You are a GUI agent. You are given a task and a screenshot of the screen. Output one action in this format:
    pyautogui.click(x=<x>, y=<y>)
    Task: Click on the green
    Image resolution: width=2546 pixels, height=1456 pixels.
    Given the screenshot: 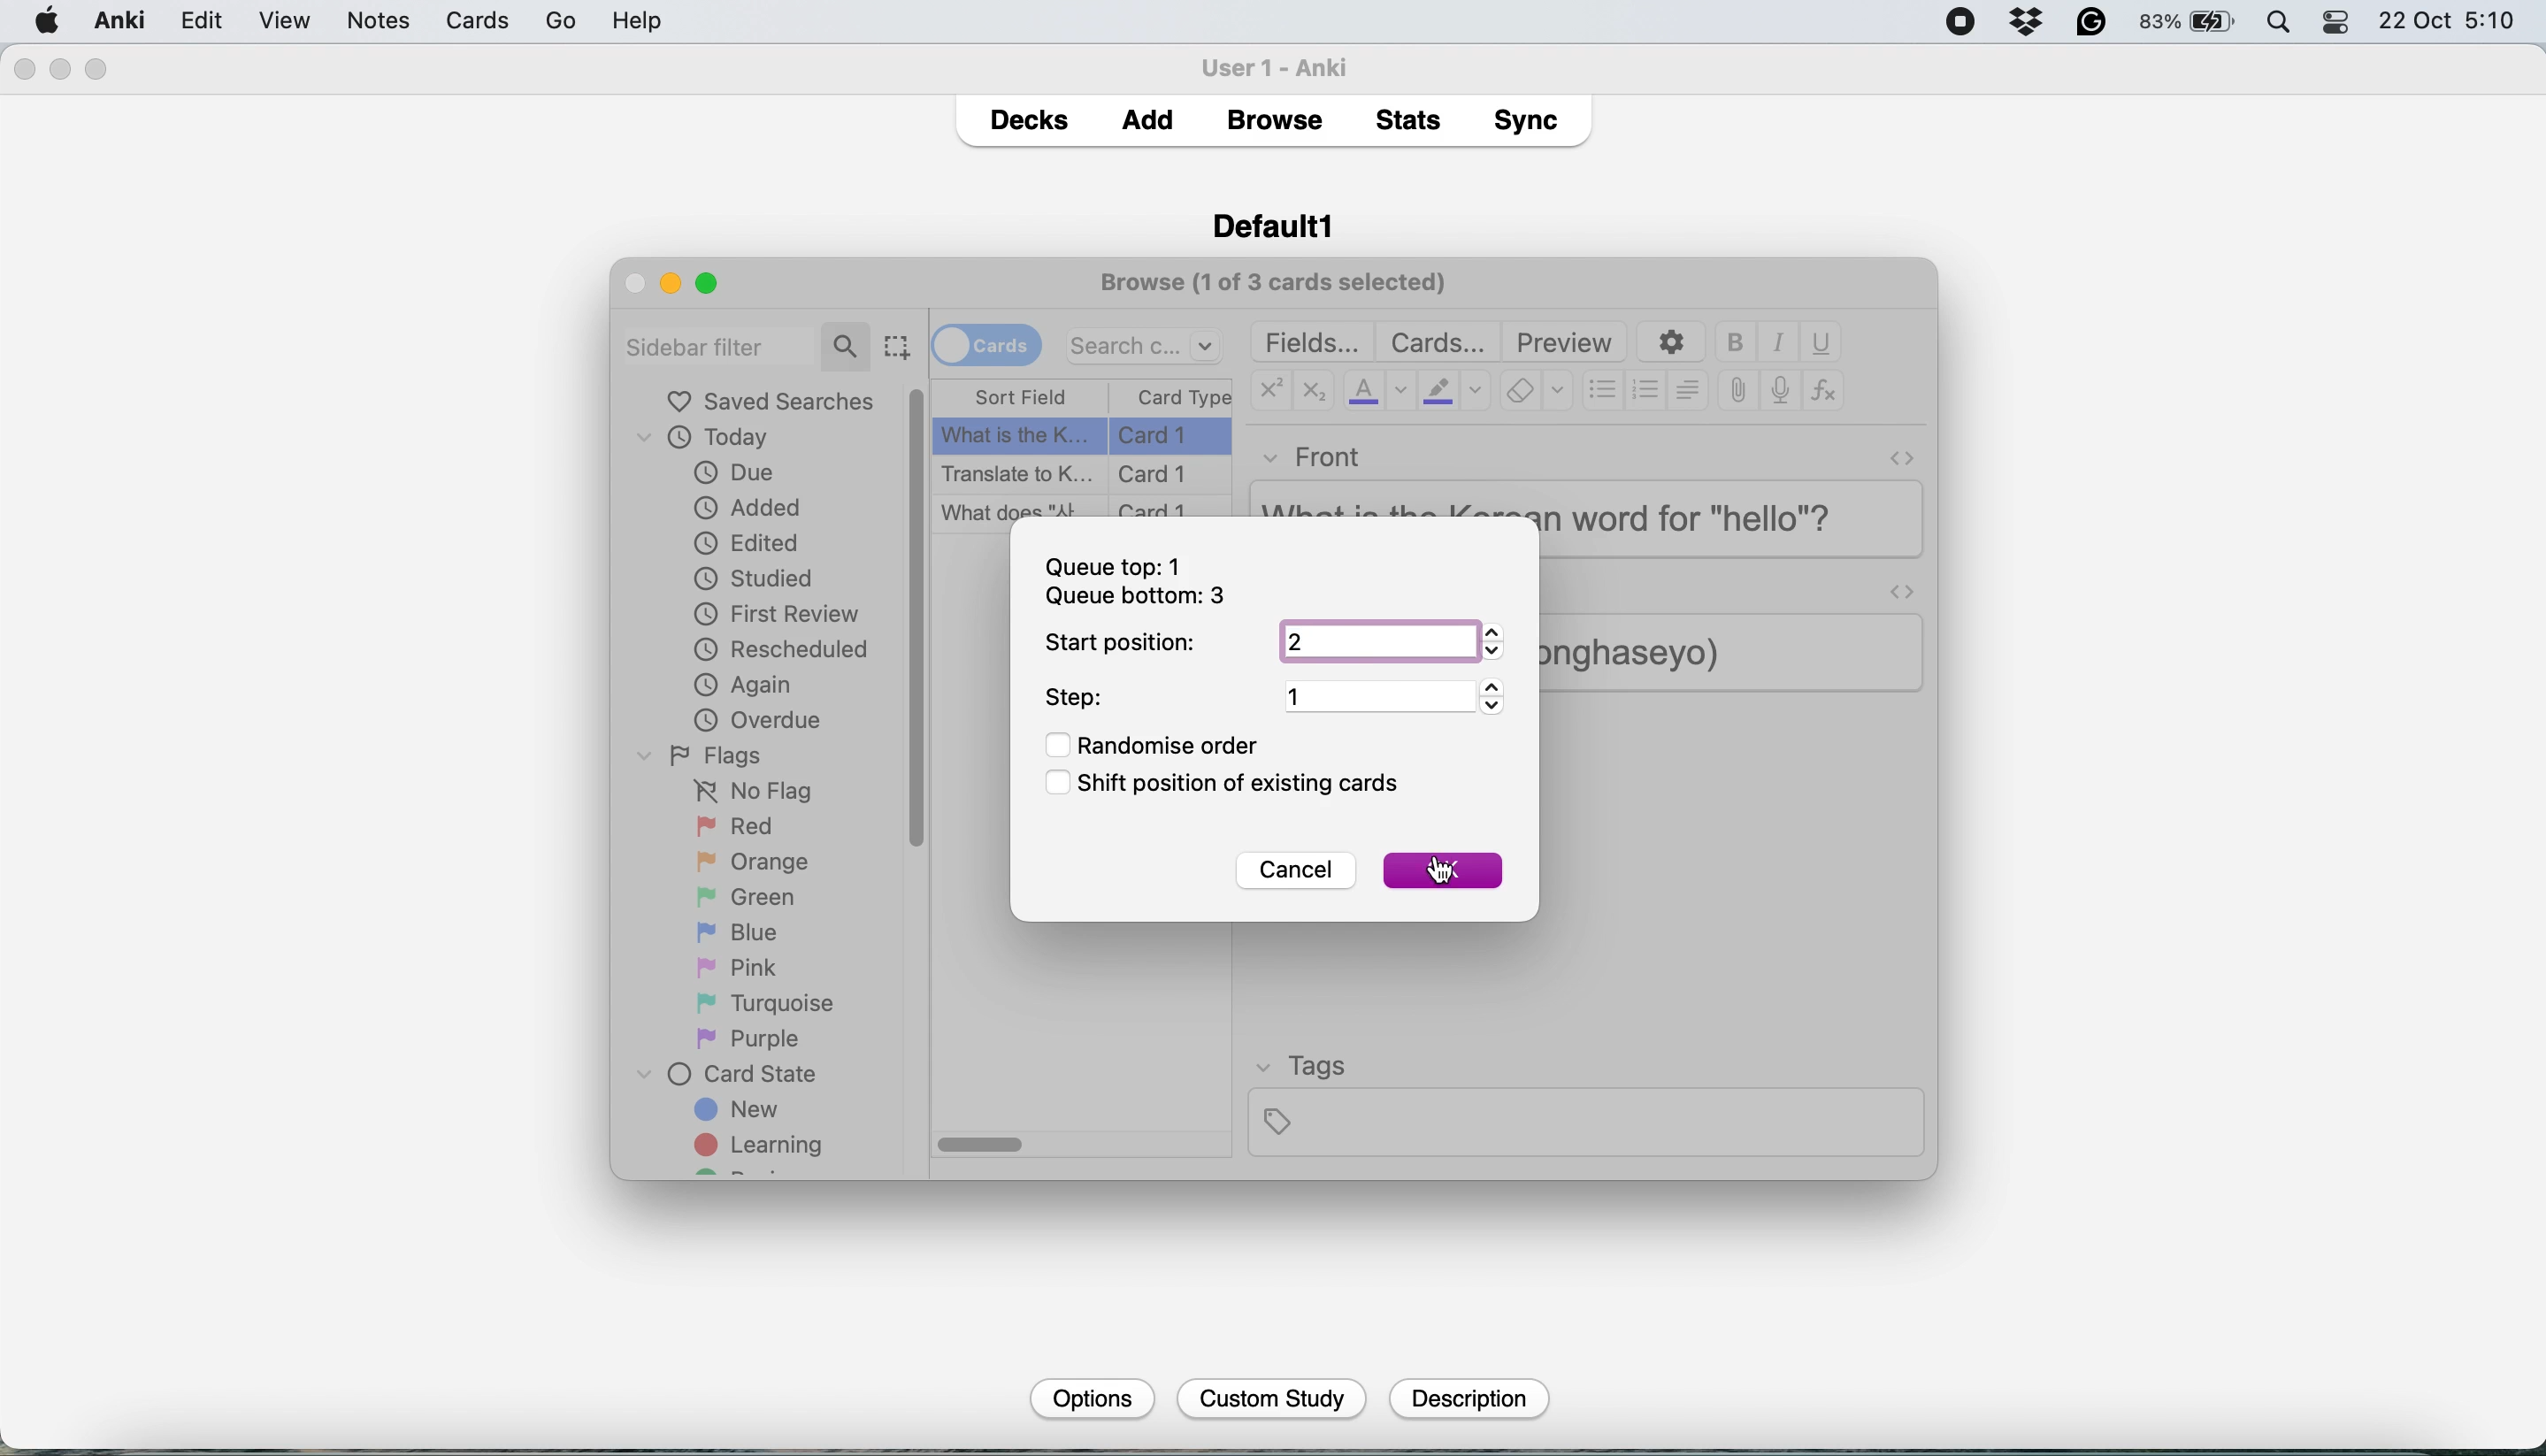 What is the action you would take?
    pyautogui.click(x=761, y=895)
    